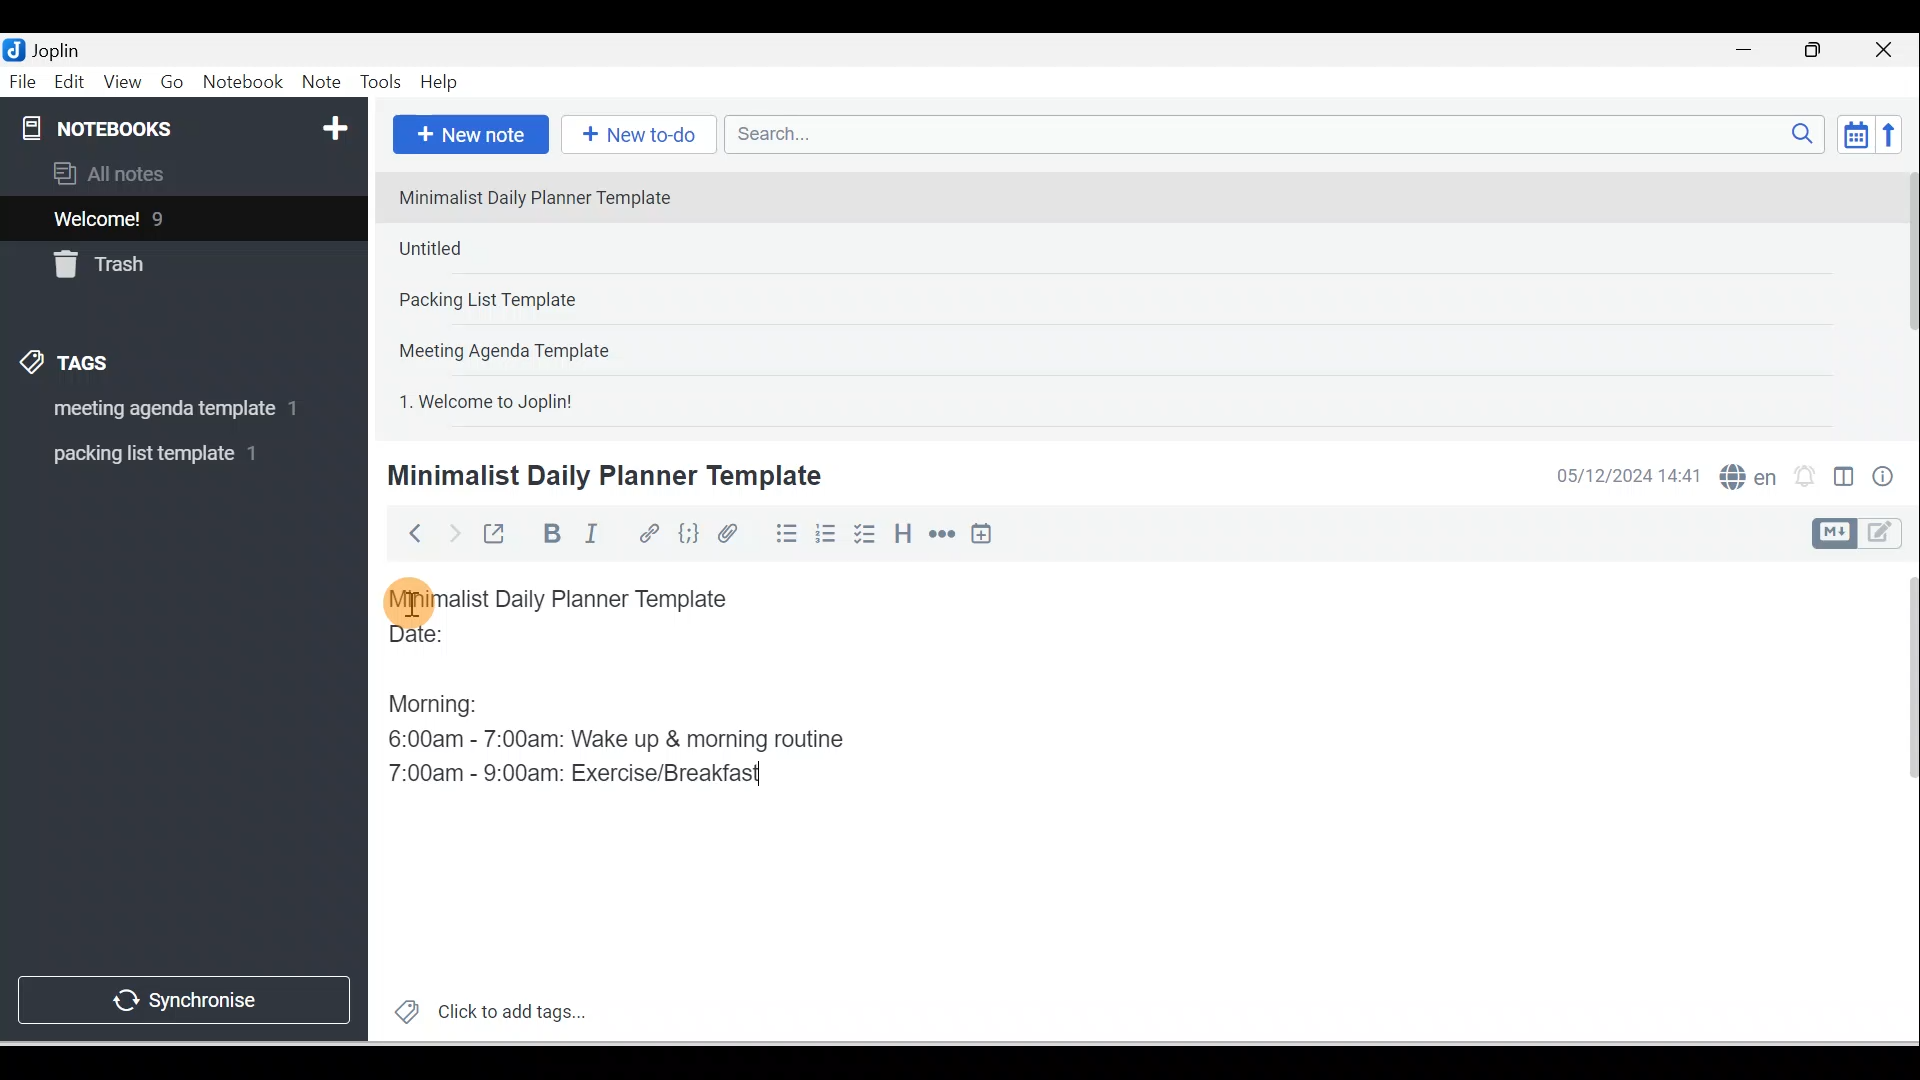 The height and width of the screenshot is (1080, 1920). Describe the element at coordinates (1820, 51) in the screenshot. I see `Maximise` at that location.